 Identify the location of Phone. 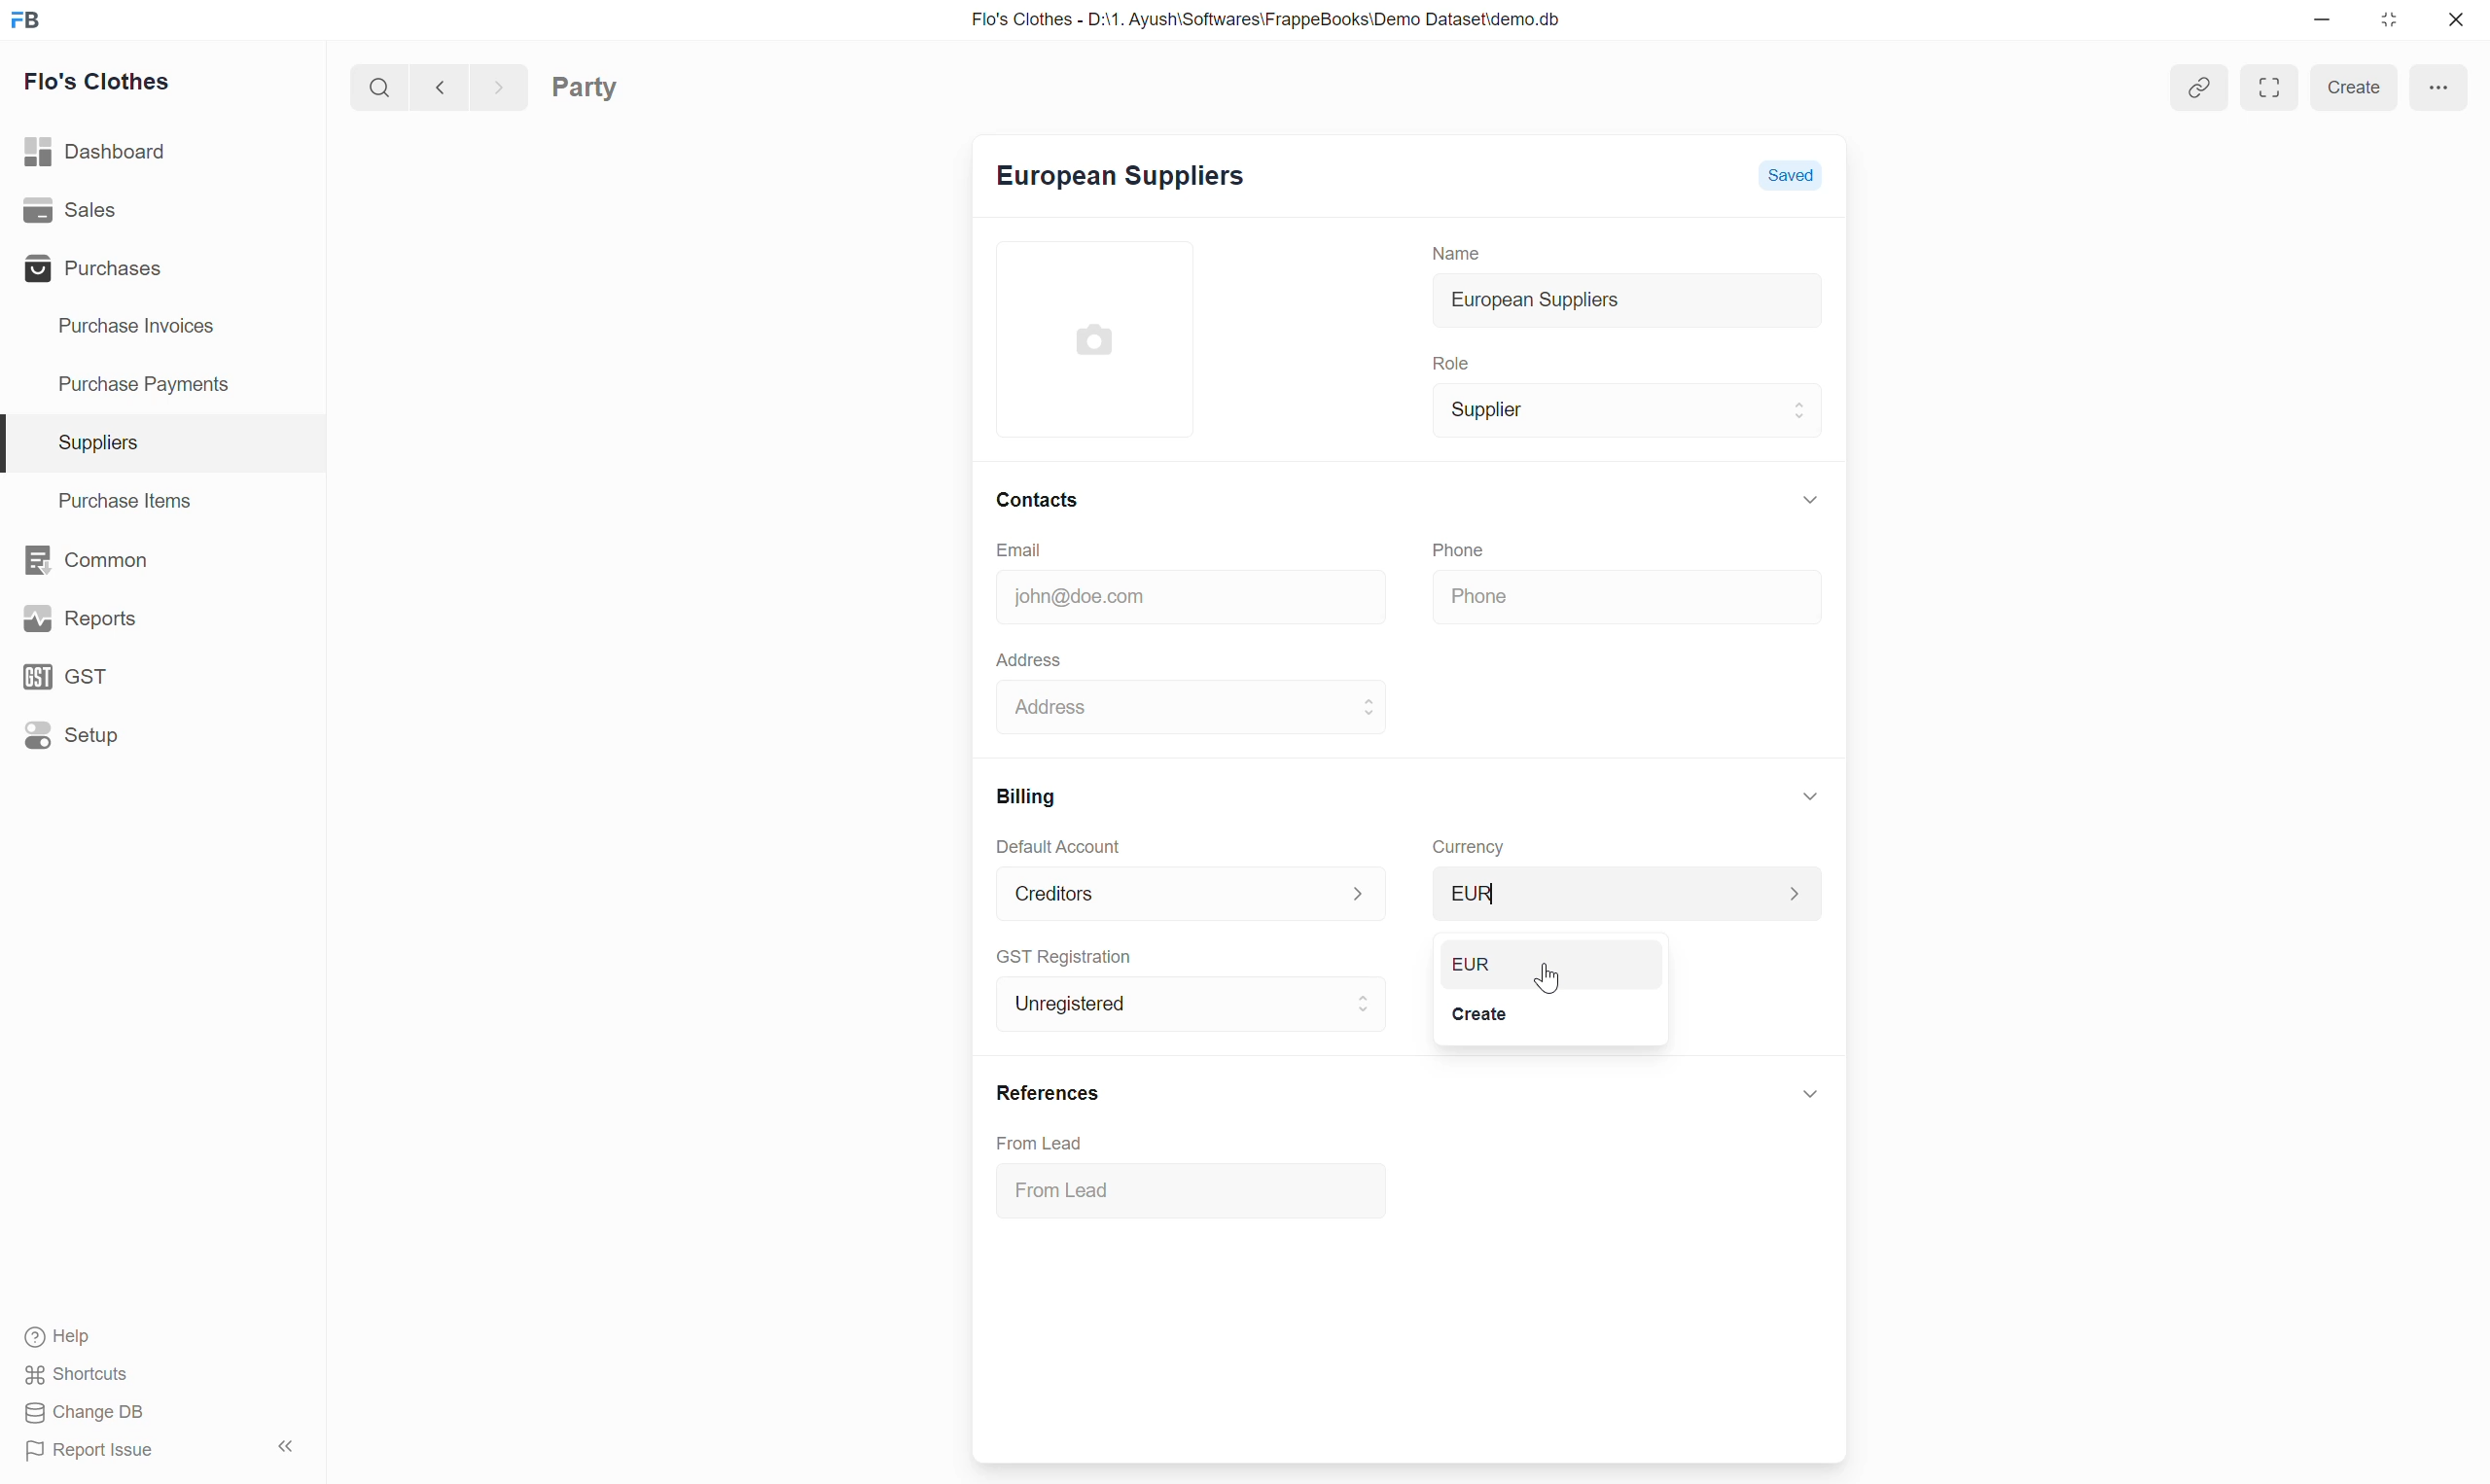
(1482, 546).